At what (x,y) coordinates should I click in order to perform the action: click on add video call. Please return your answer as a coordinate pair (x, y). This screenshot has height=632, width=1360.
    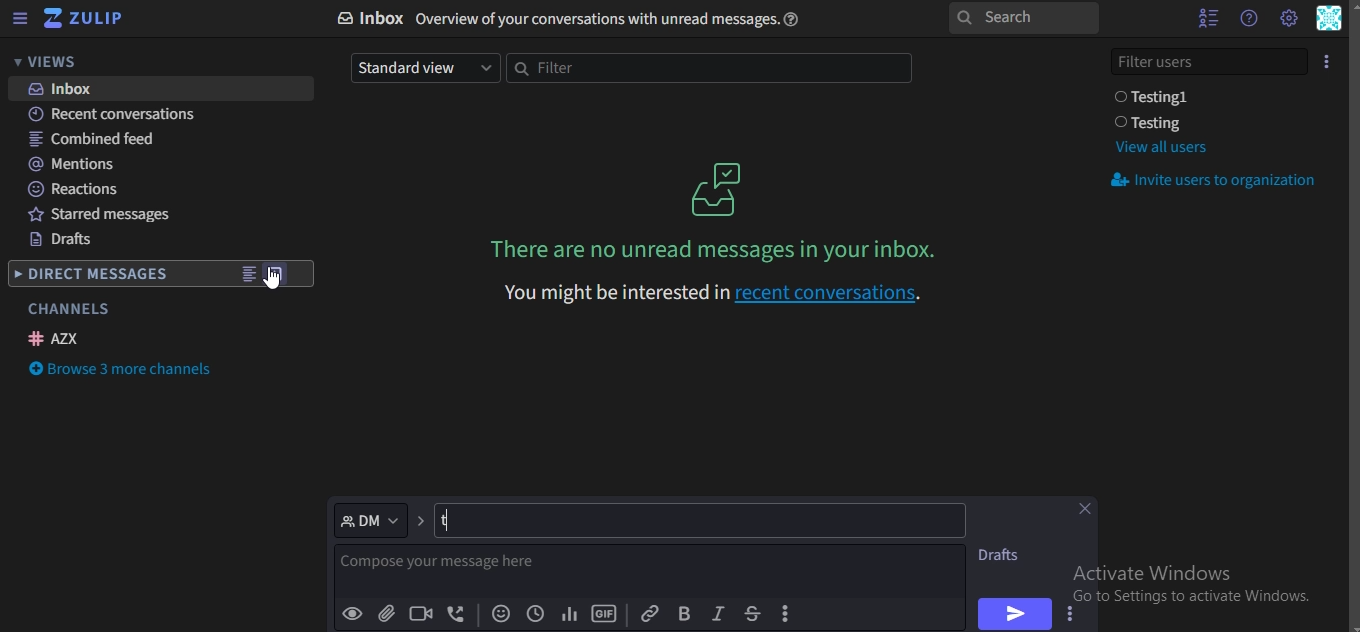
    Looking at the image, I should click on (422, 613).